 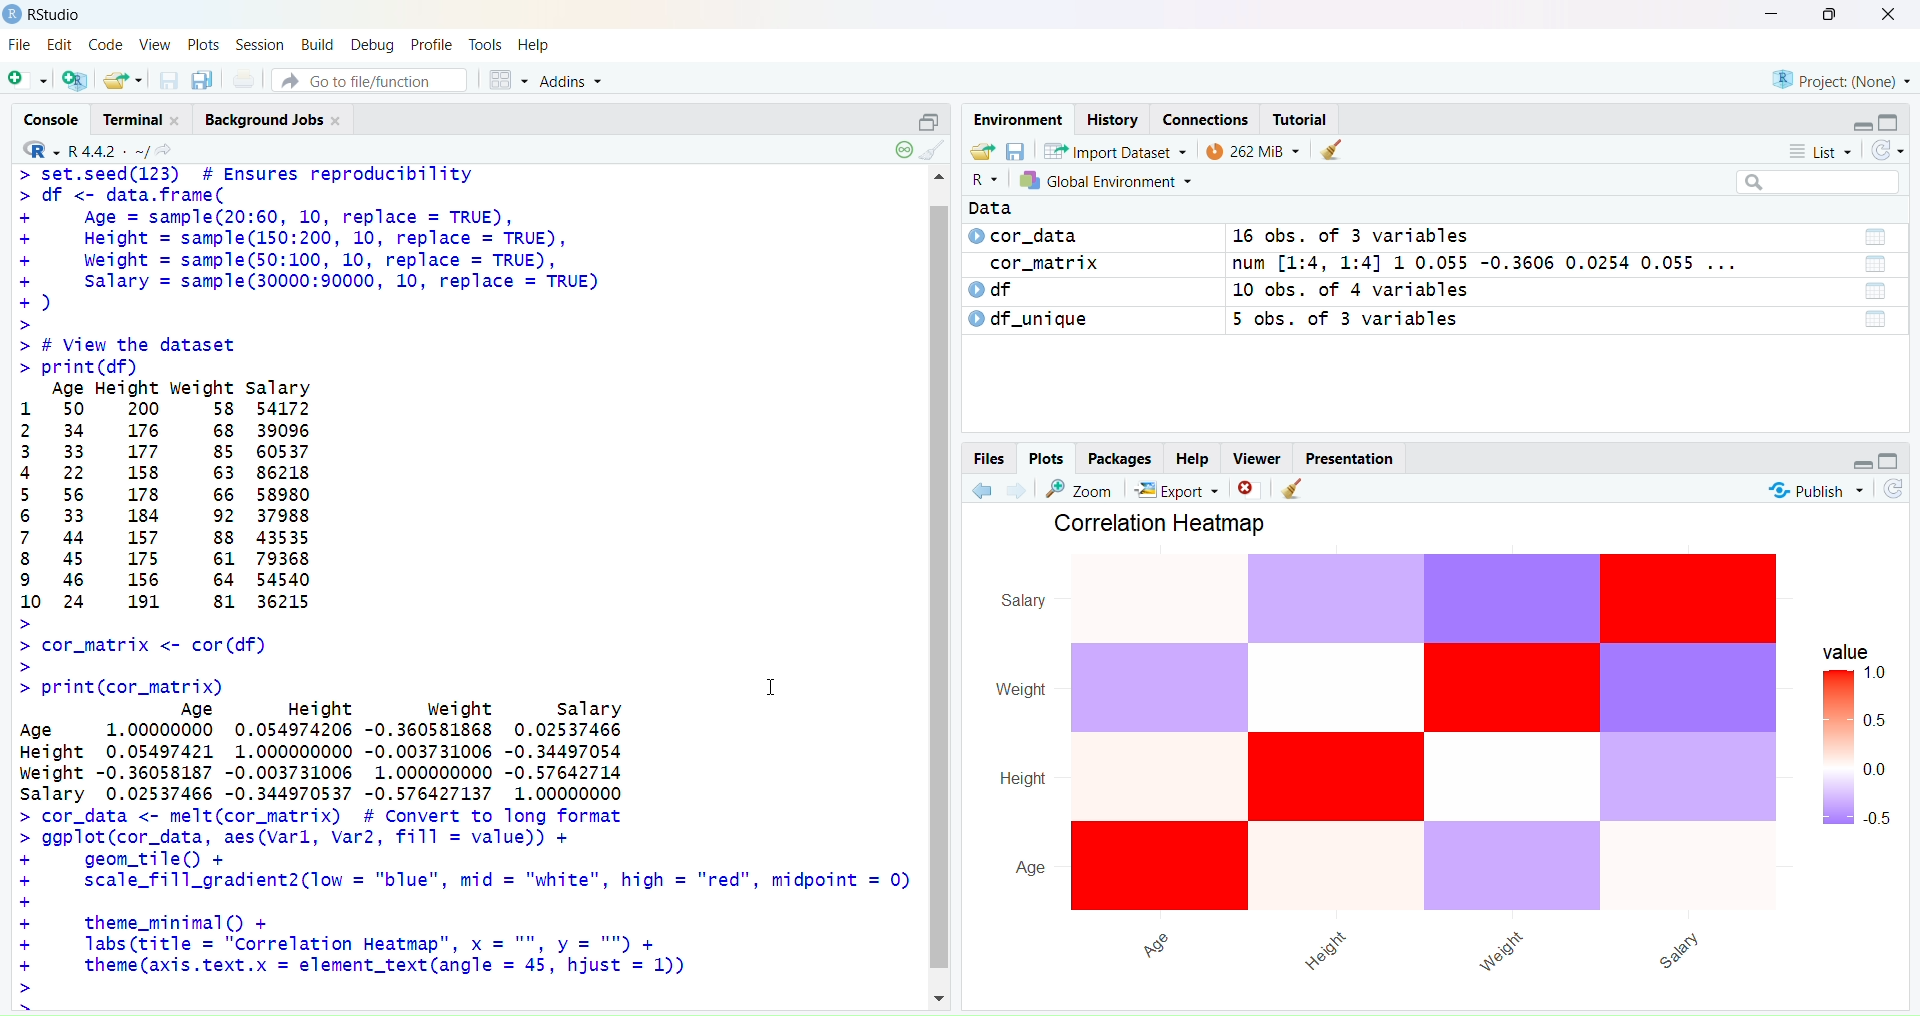 What do you see at coordinates (1019, 120) in the screenshot?
I see `Environment` at bounding box center [1019, 120].